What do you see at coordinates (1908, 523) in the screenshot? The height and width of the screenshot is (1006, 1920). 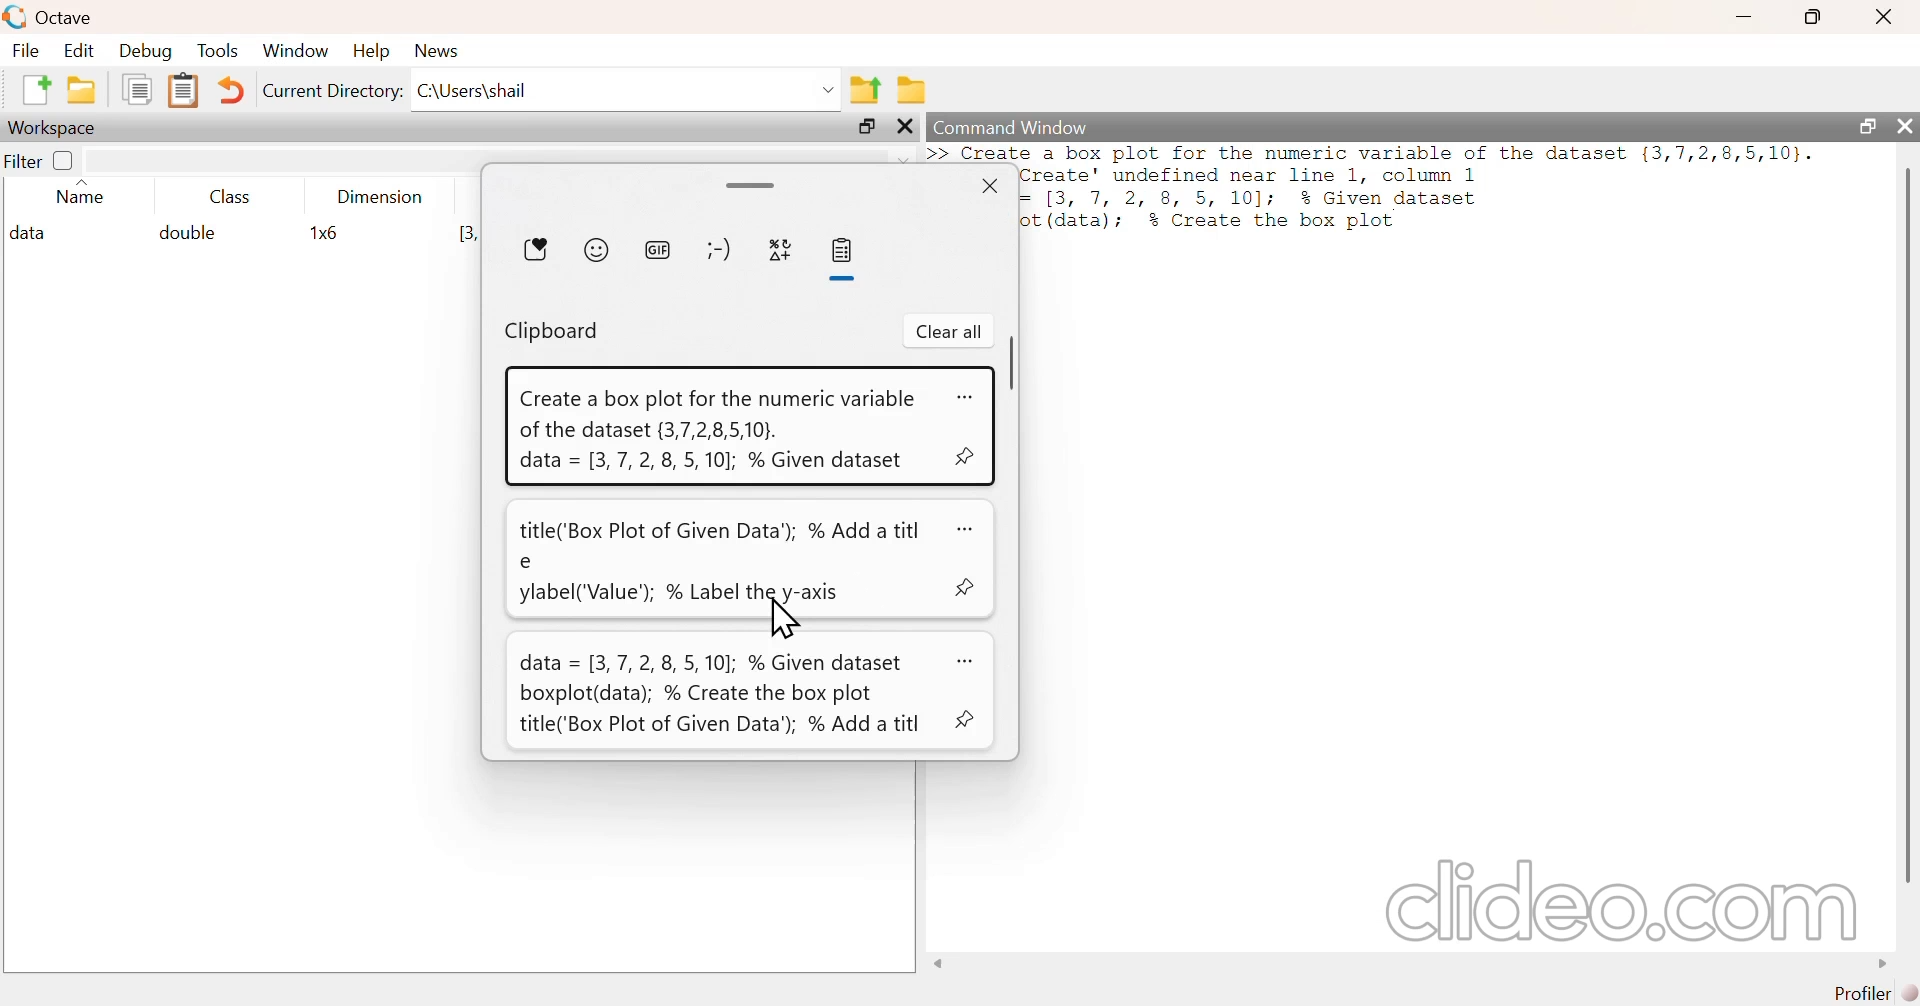 I see `scrollbar` at bounding box center [1908, 523].